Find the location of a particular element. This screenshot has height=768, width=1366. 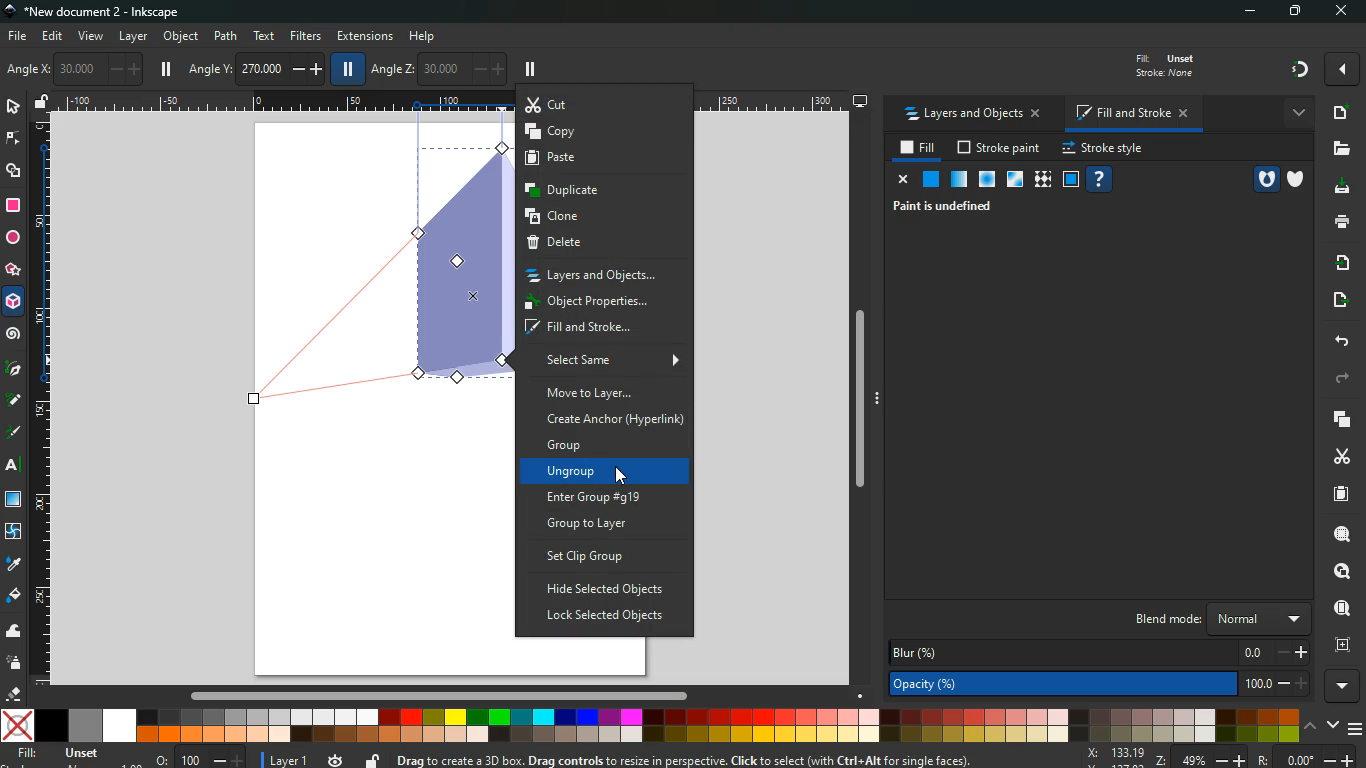

3d box tool is located at coordinates (14, 305).